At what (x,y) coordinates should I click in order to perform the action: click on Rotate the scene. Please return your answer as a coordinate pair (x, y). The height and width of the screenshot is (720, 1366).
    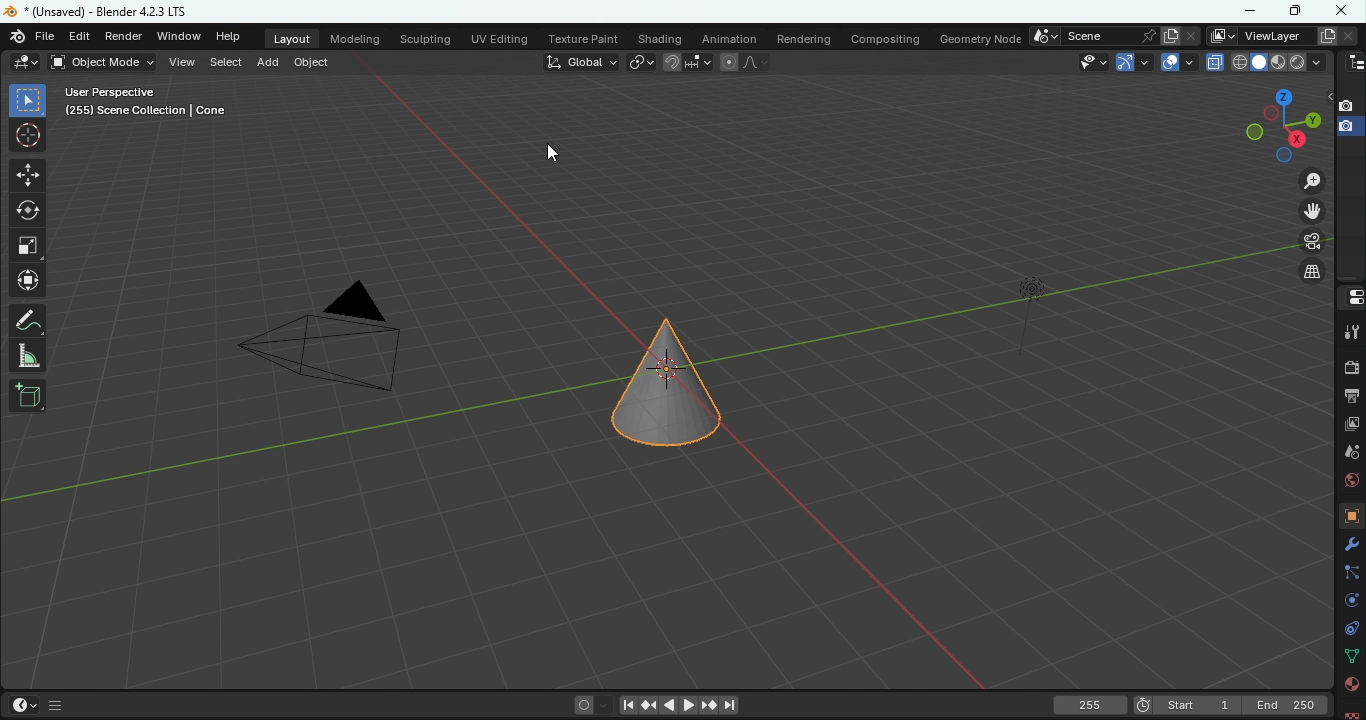
    Looking at the image, I should click on (1284, 96).